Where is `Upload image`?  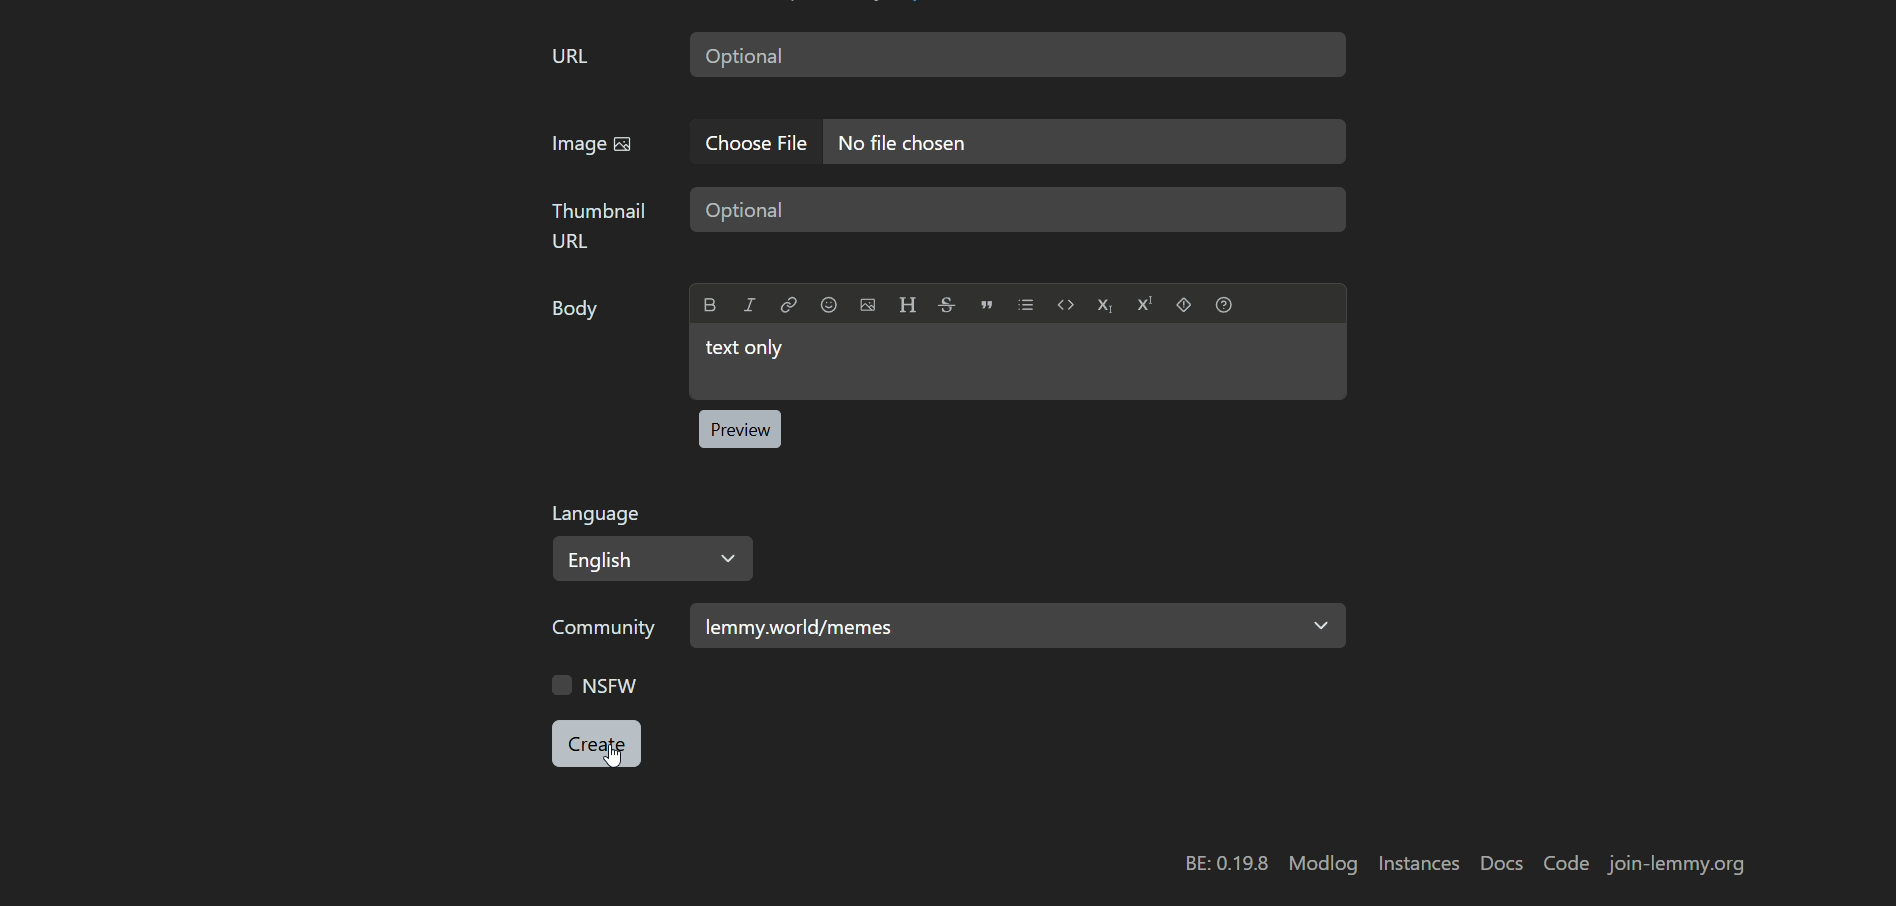
Upload image is located at coordinates (868, 305).